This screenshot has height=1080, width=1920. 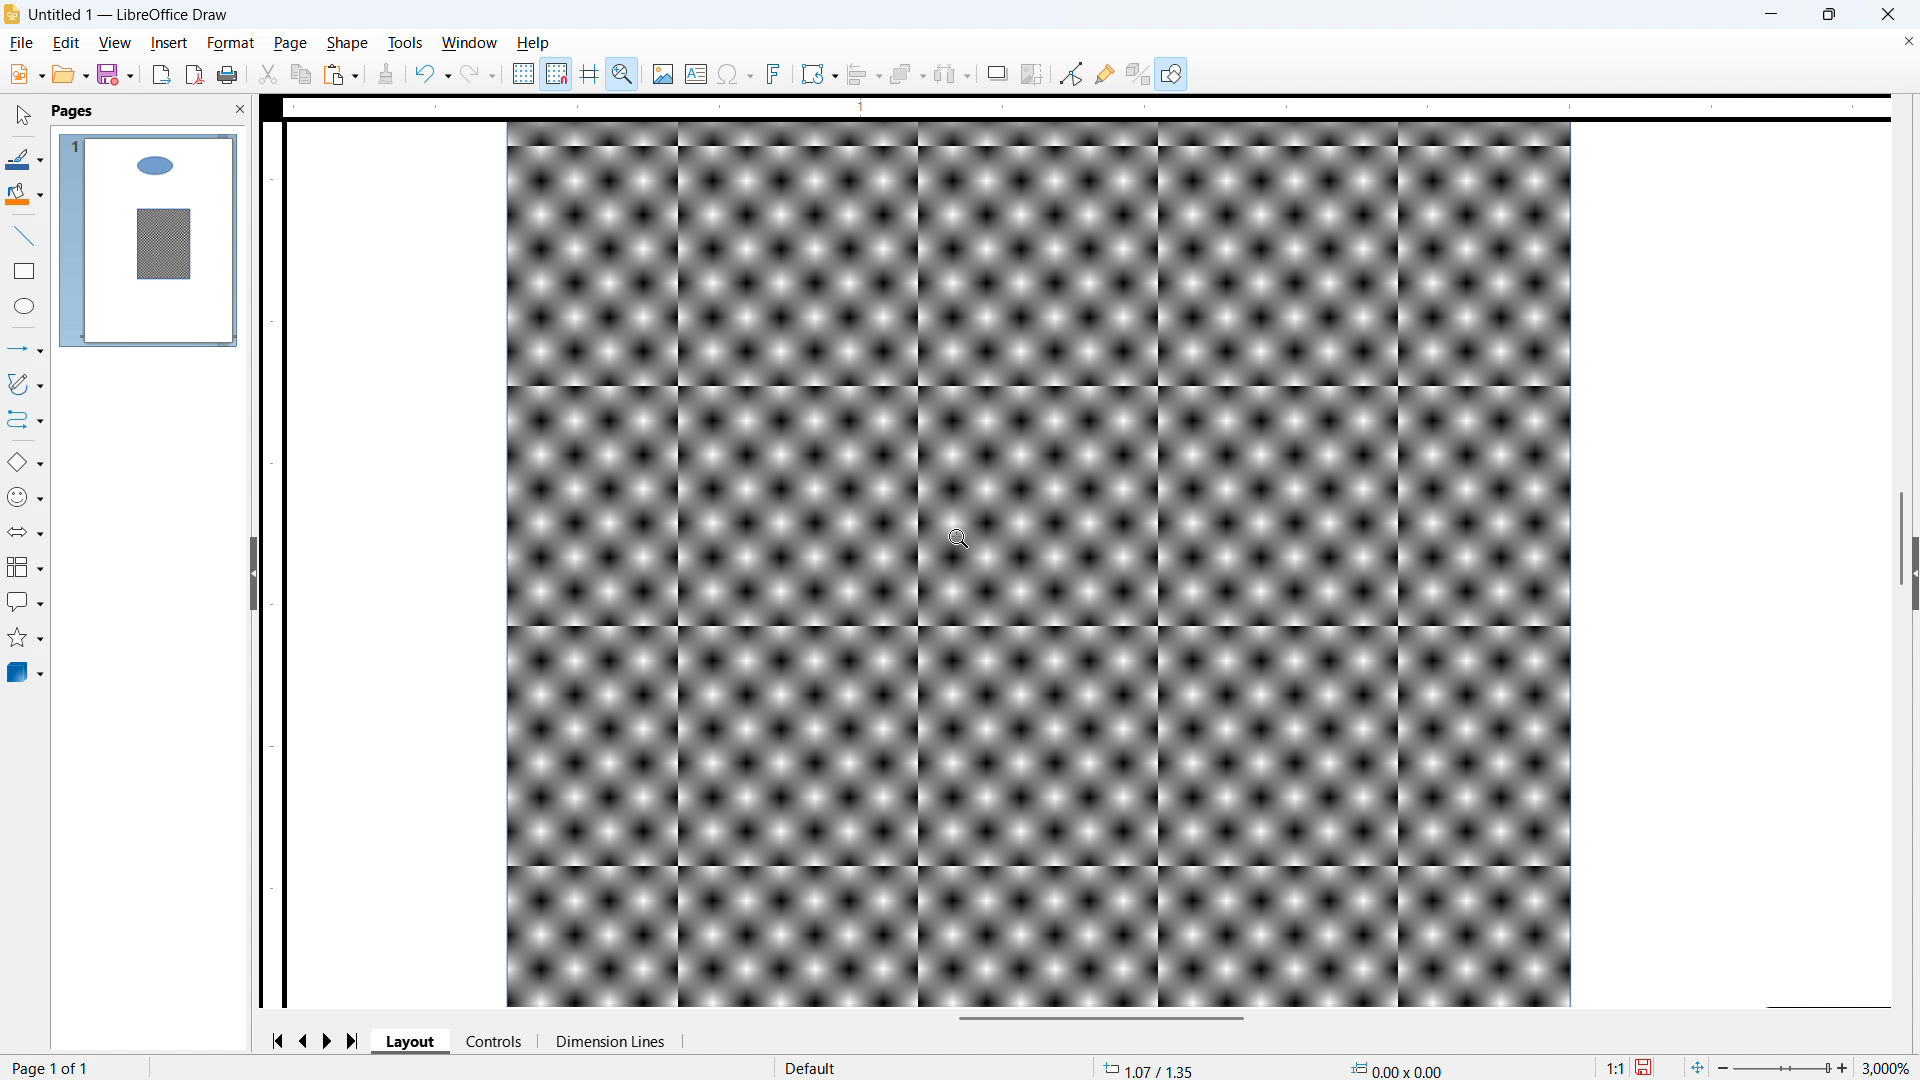 I want to click on Stars and banners , so click(x=26, y=638).